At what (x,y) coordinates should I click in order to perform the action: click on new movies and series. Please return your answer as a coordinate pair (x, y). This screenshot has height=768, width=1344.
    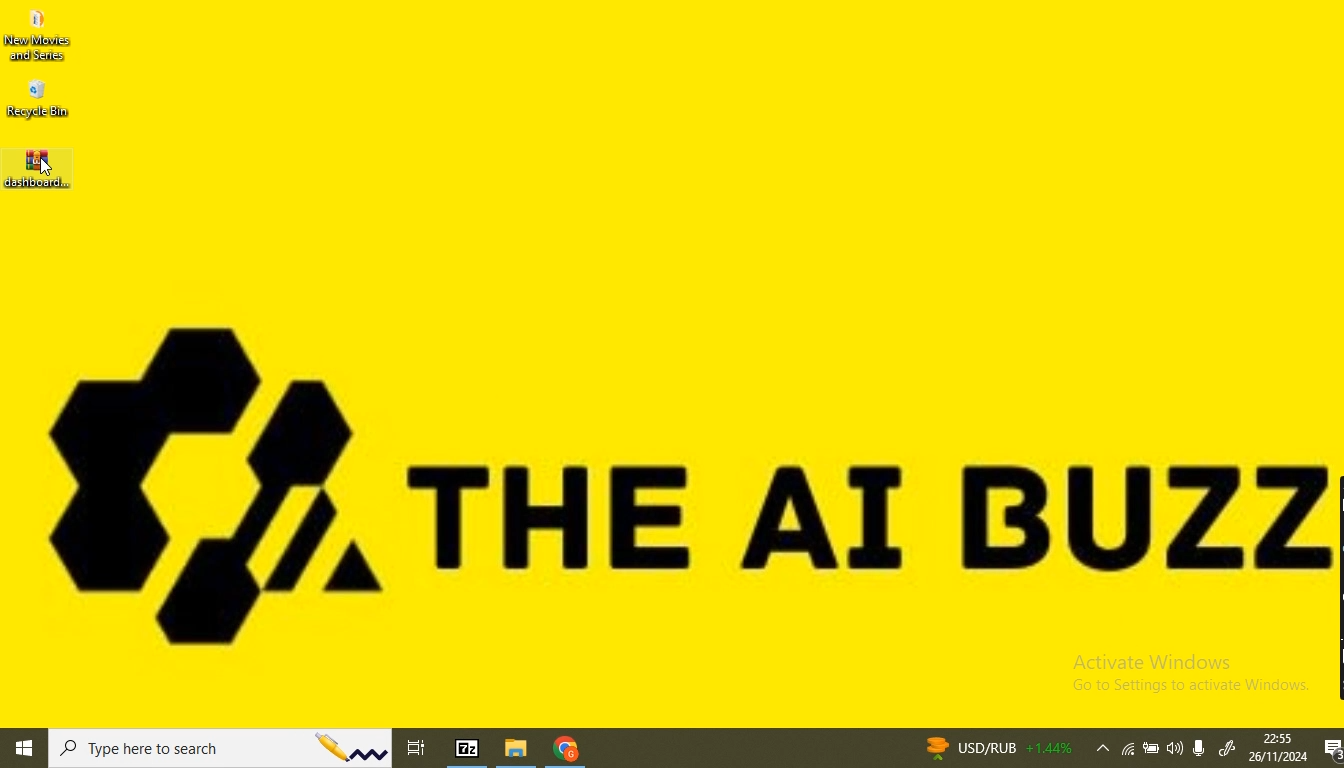
    Looking at the image, I should click on (44, 37).